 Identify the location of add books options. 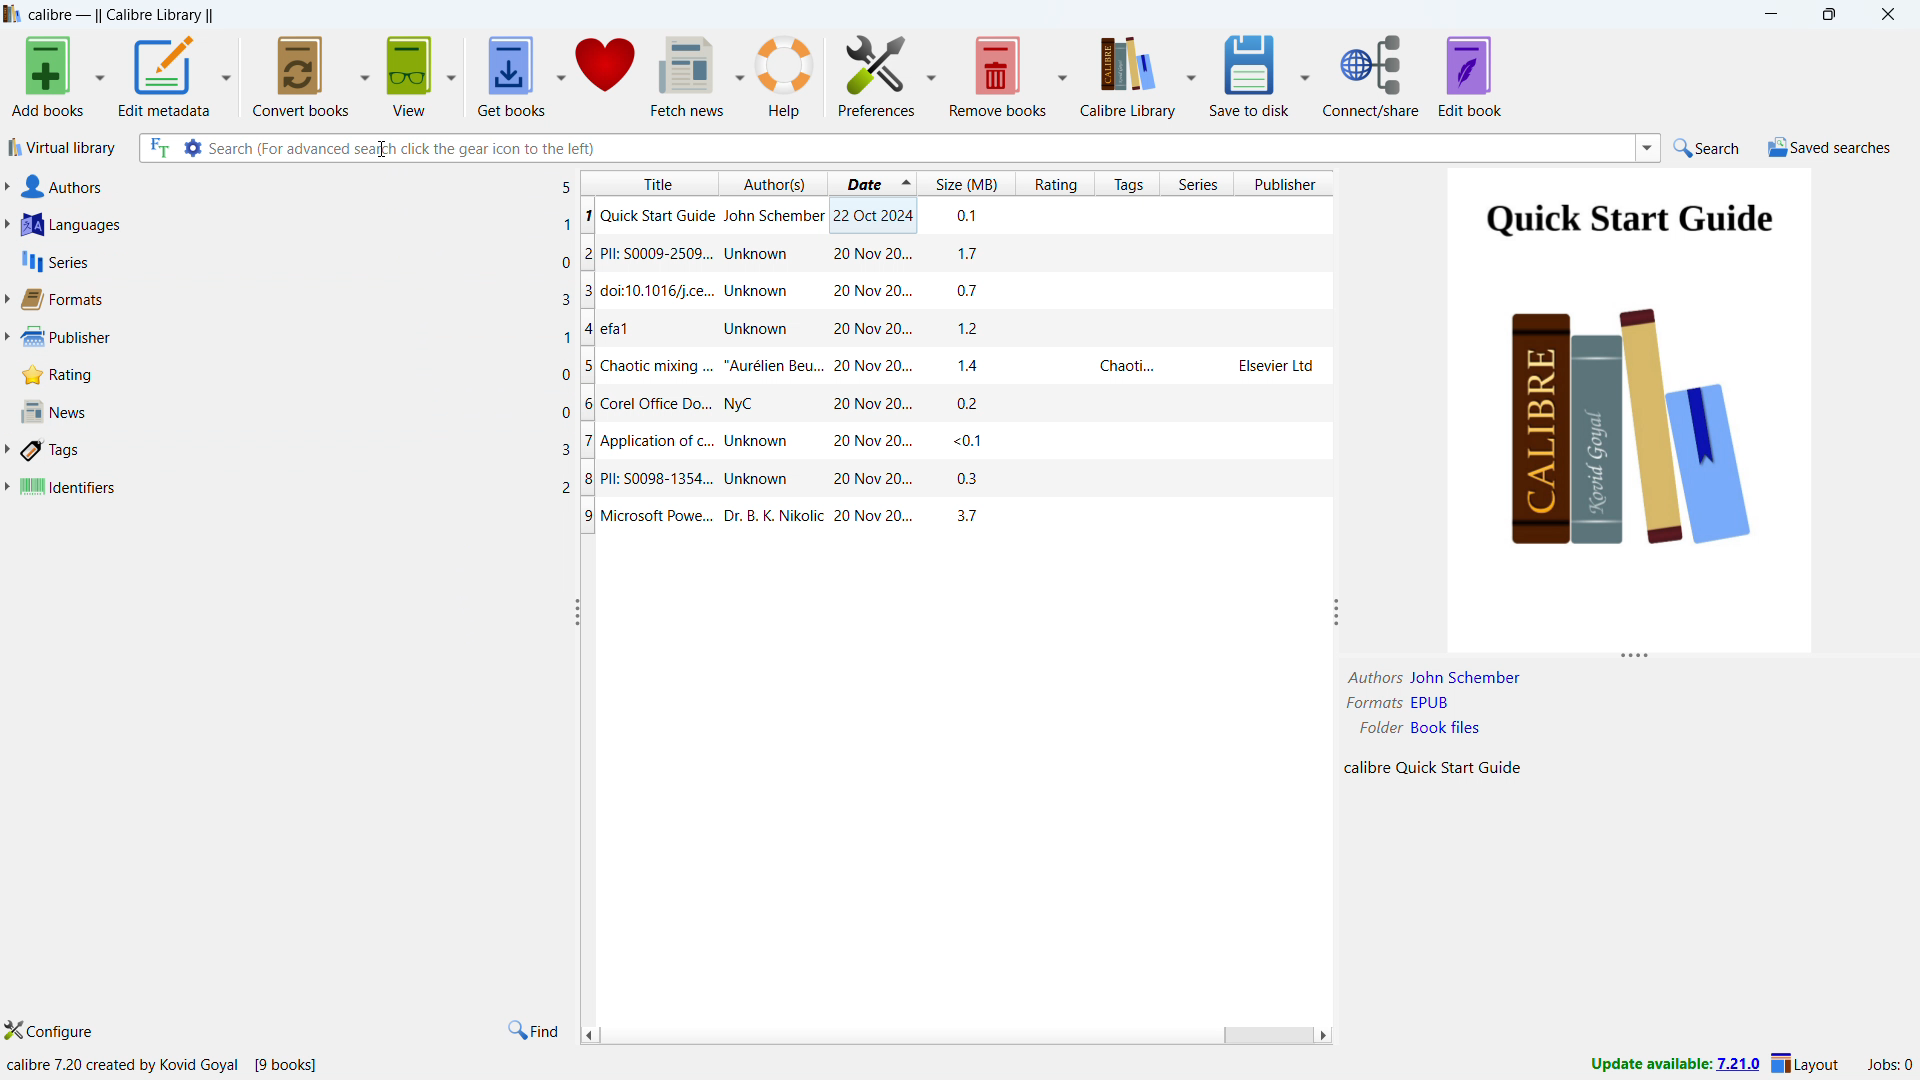
(100, 73).